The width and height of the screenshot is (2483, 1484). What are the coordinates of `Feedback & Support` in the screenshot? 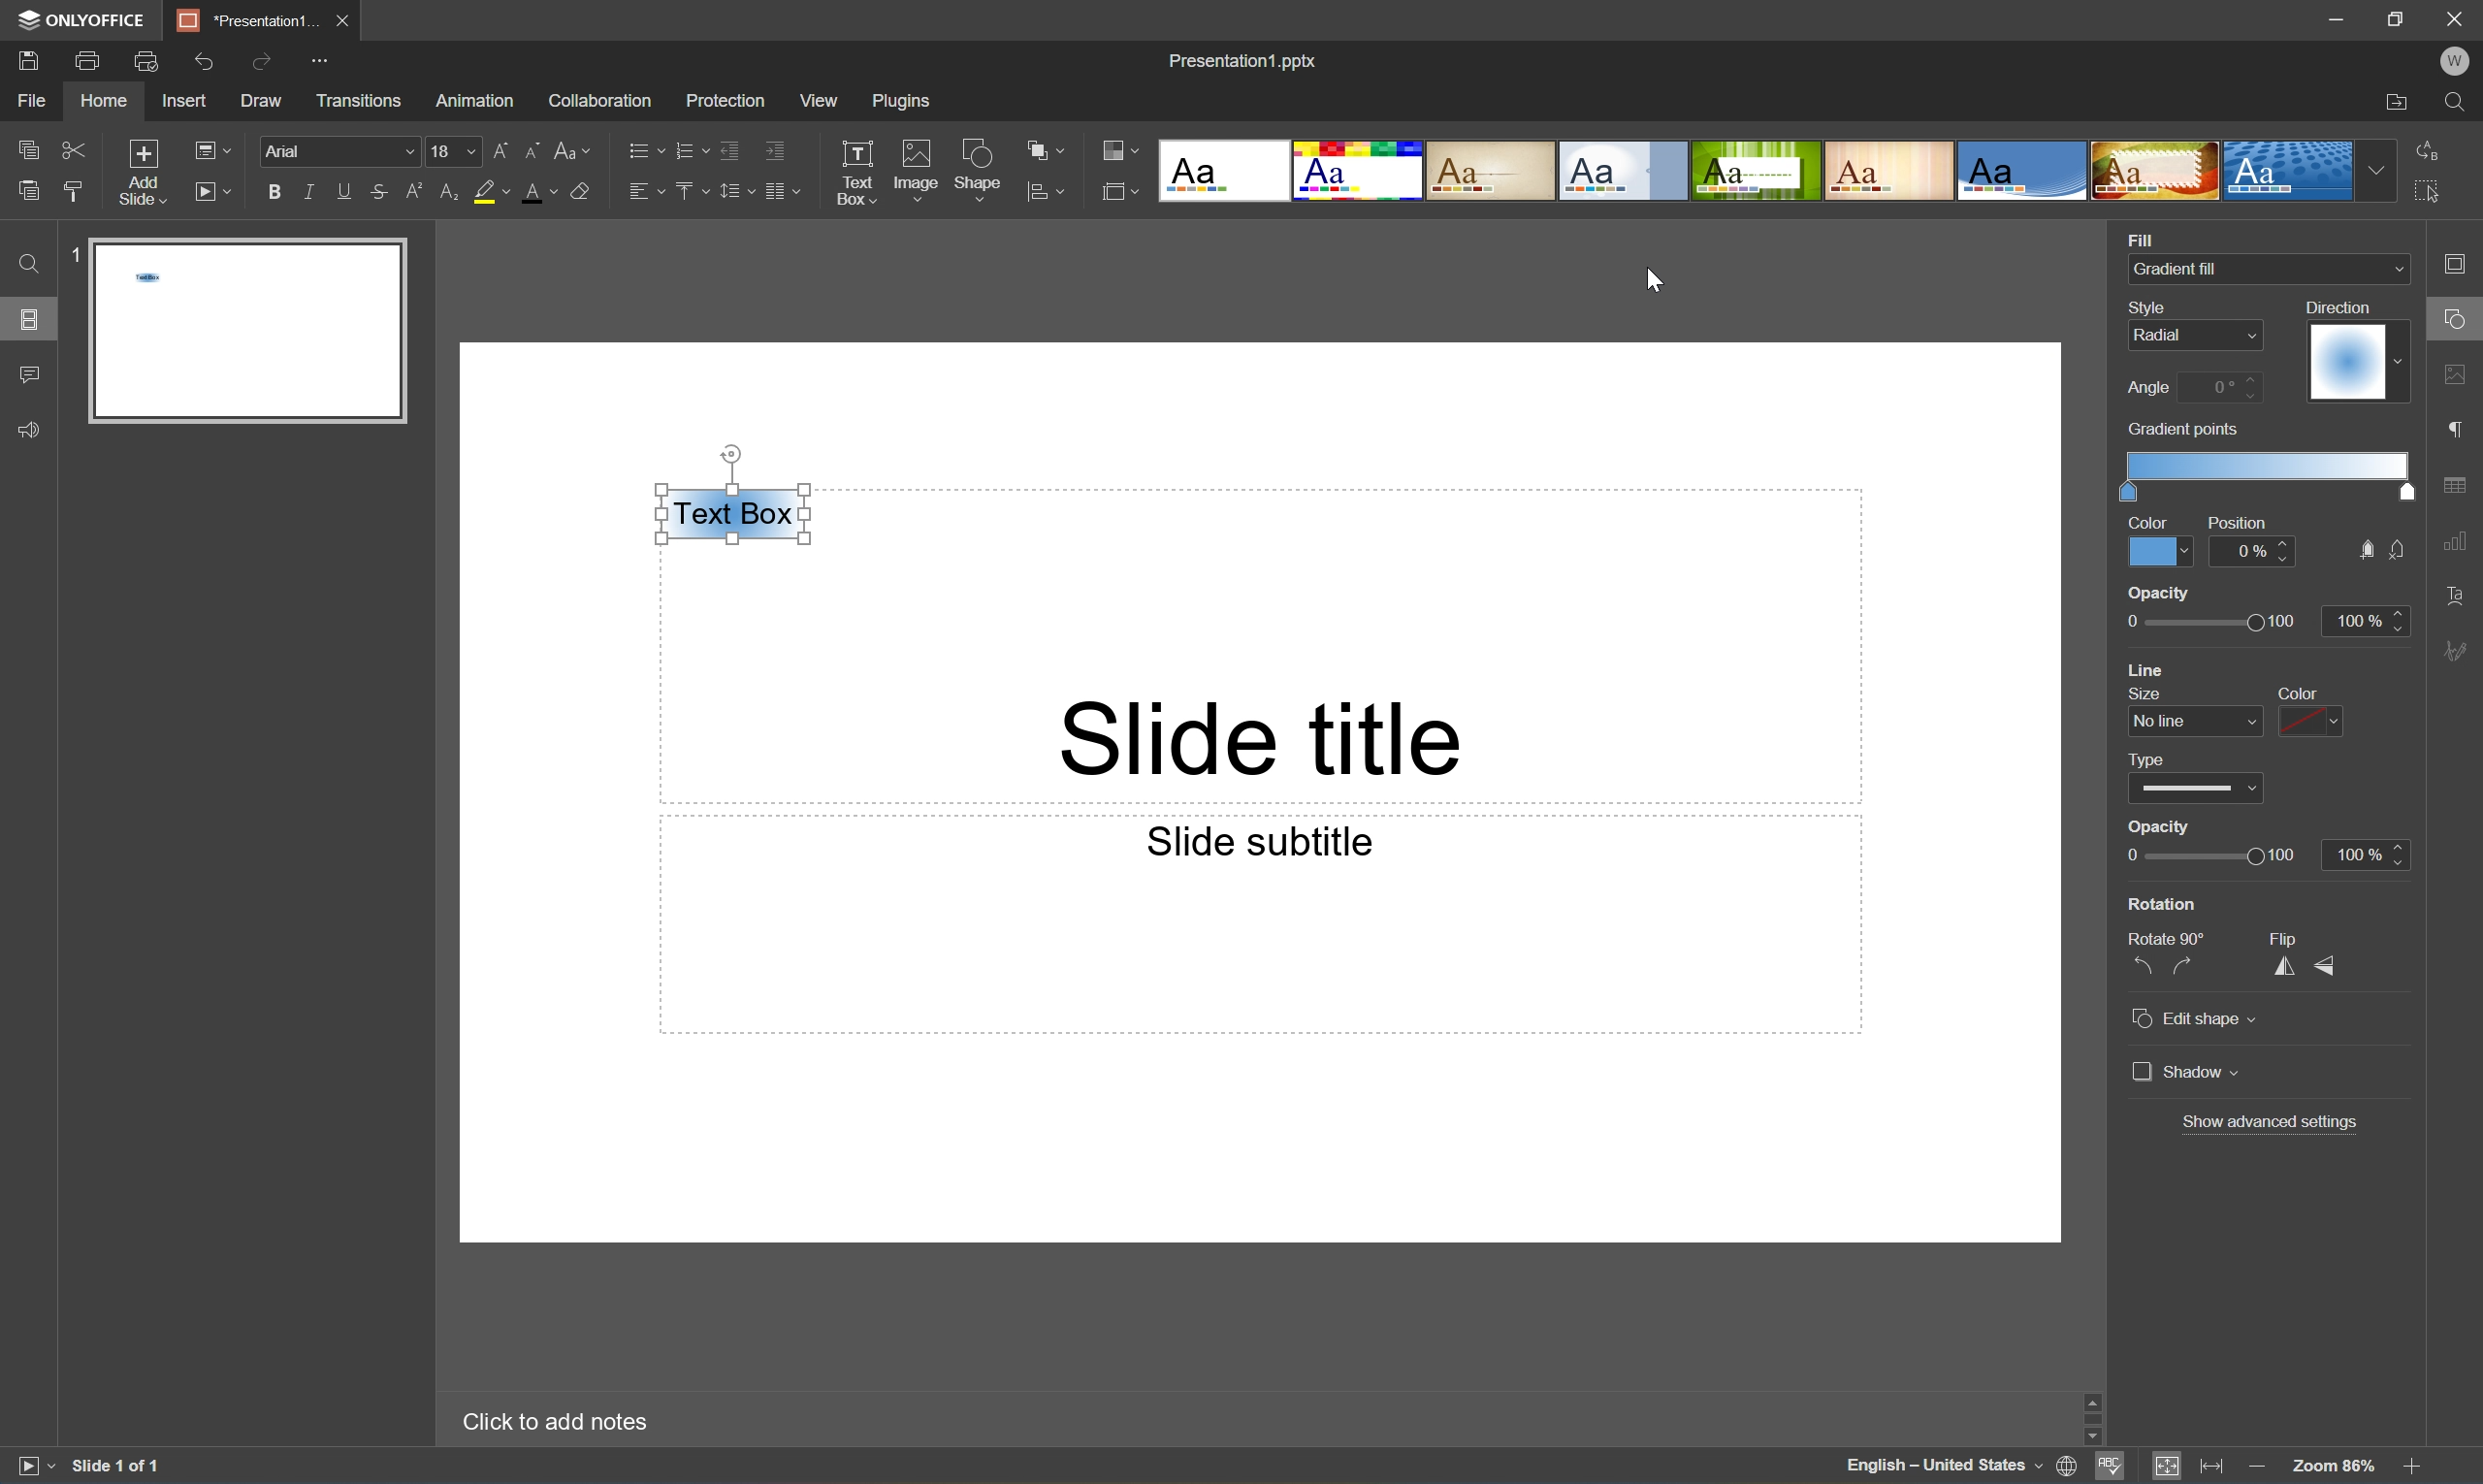 It's located at (28, 431).